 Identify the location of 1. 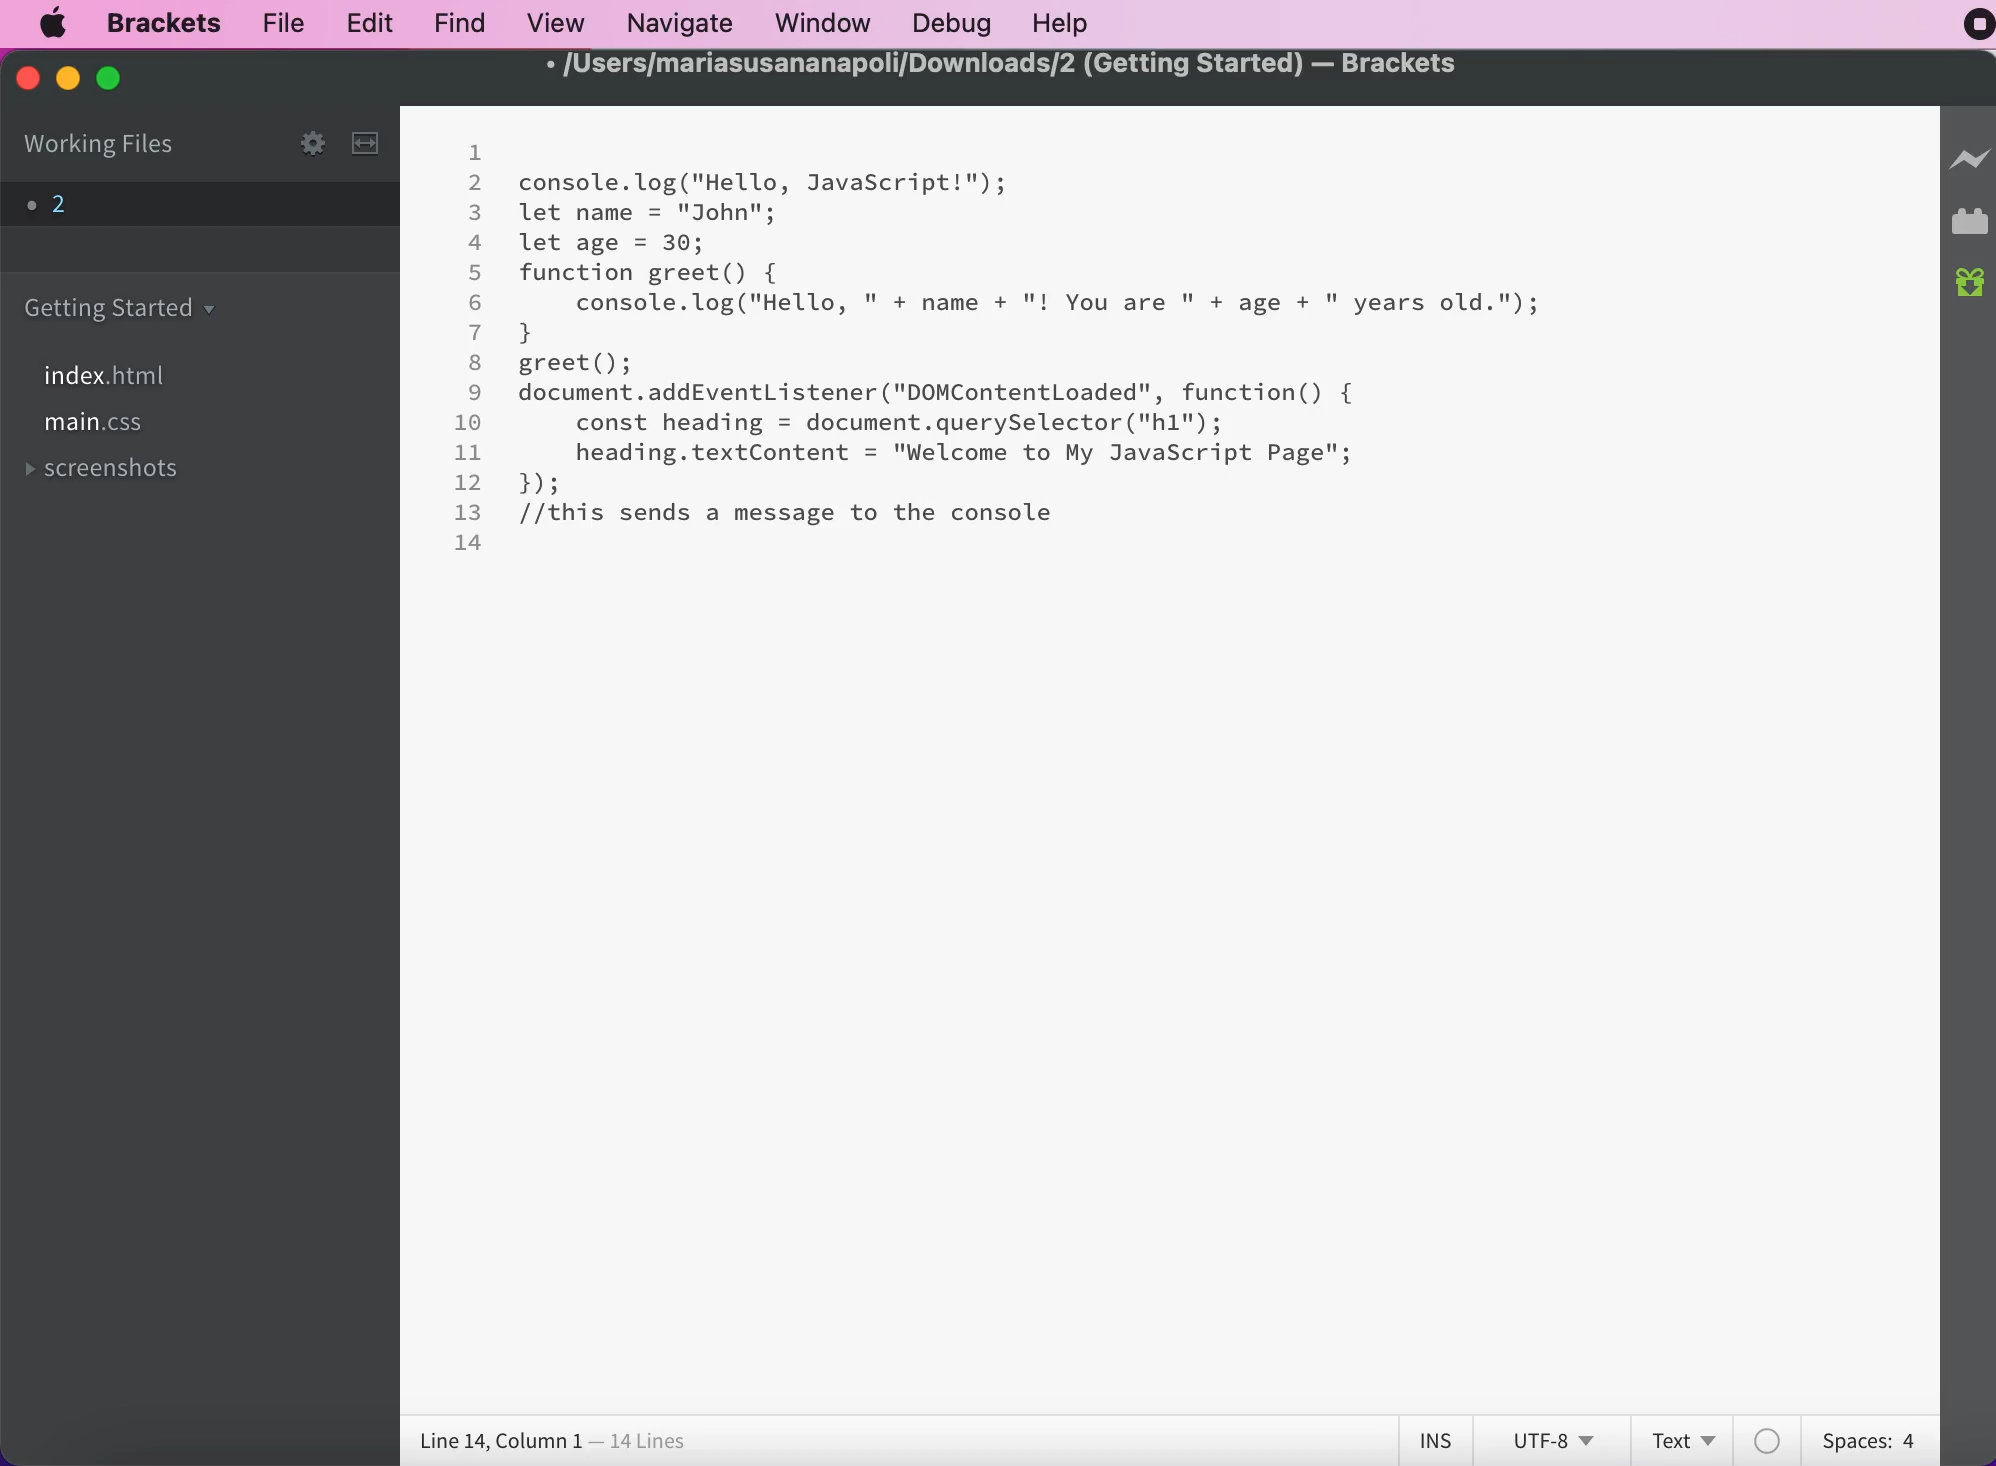
(477, 154).